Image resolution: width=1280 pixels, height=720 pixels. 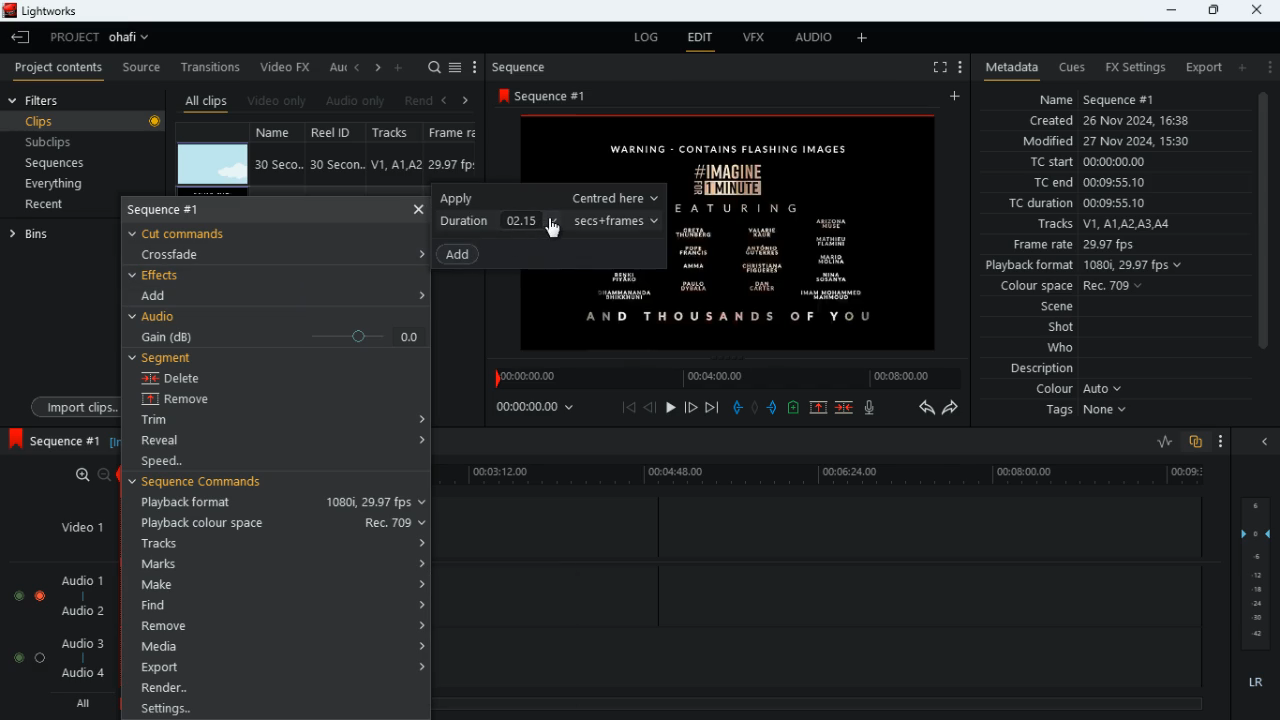 I want to click on shot, so click(x=1063, y=329).